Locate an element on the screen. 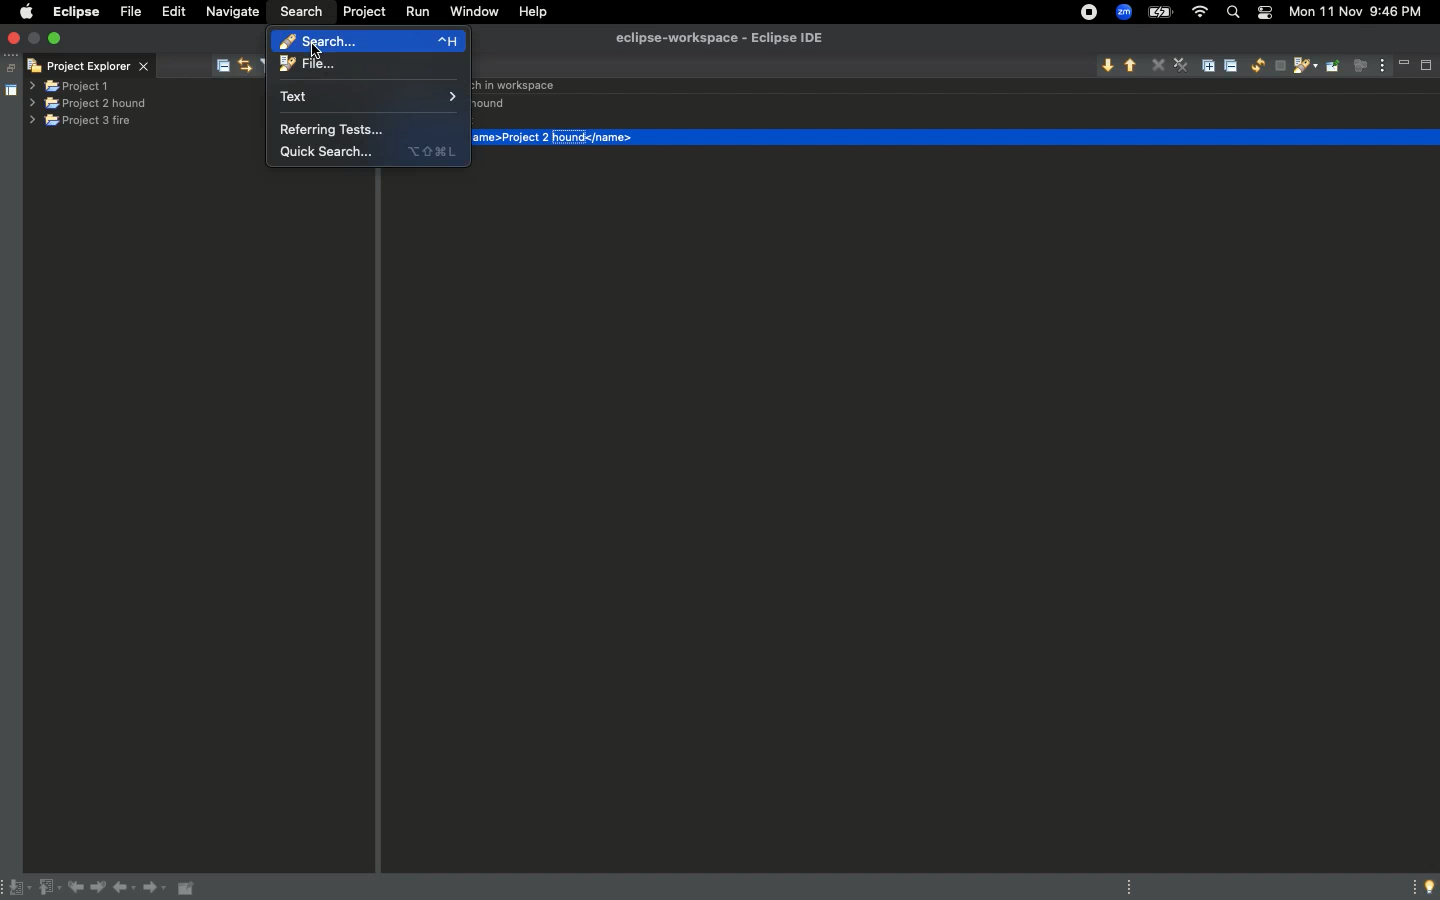 The width and height of the screenshot is (1440, 900). Search is located at coordinates (363, 39).